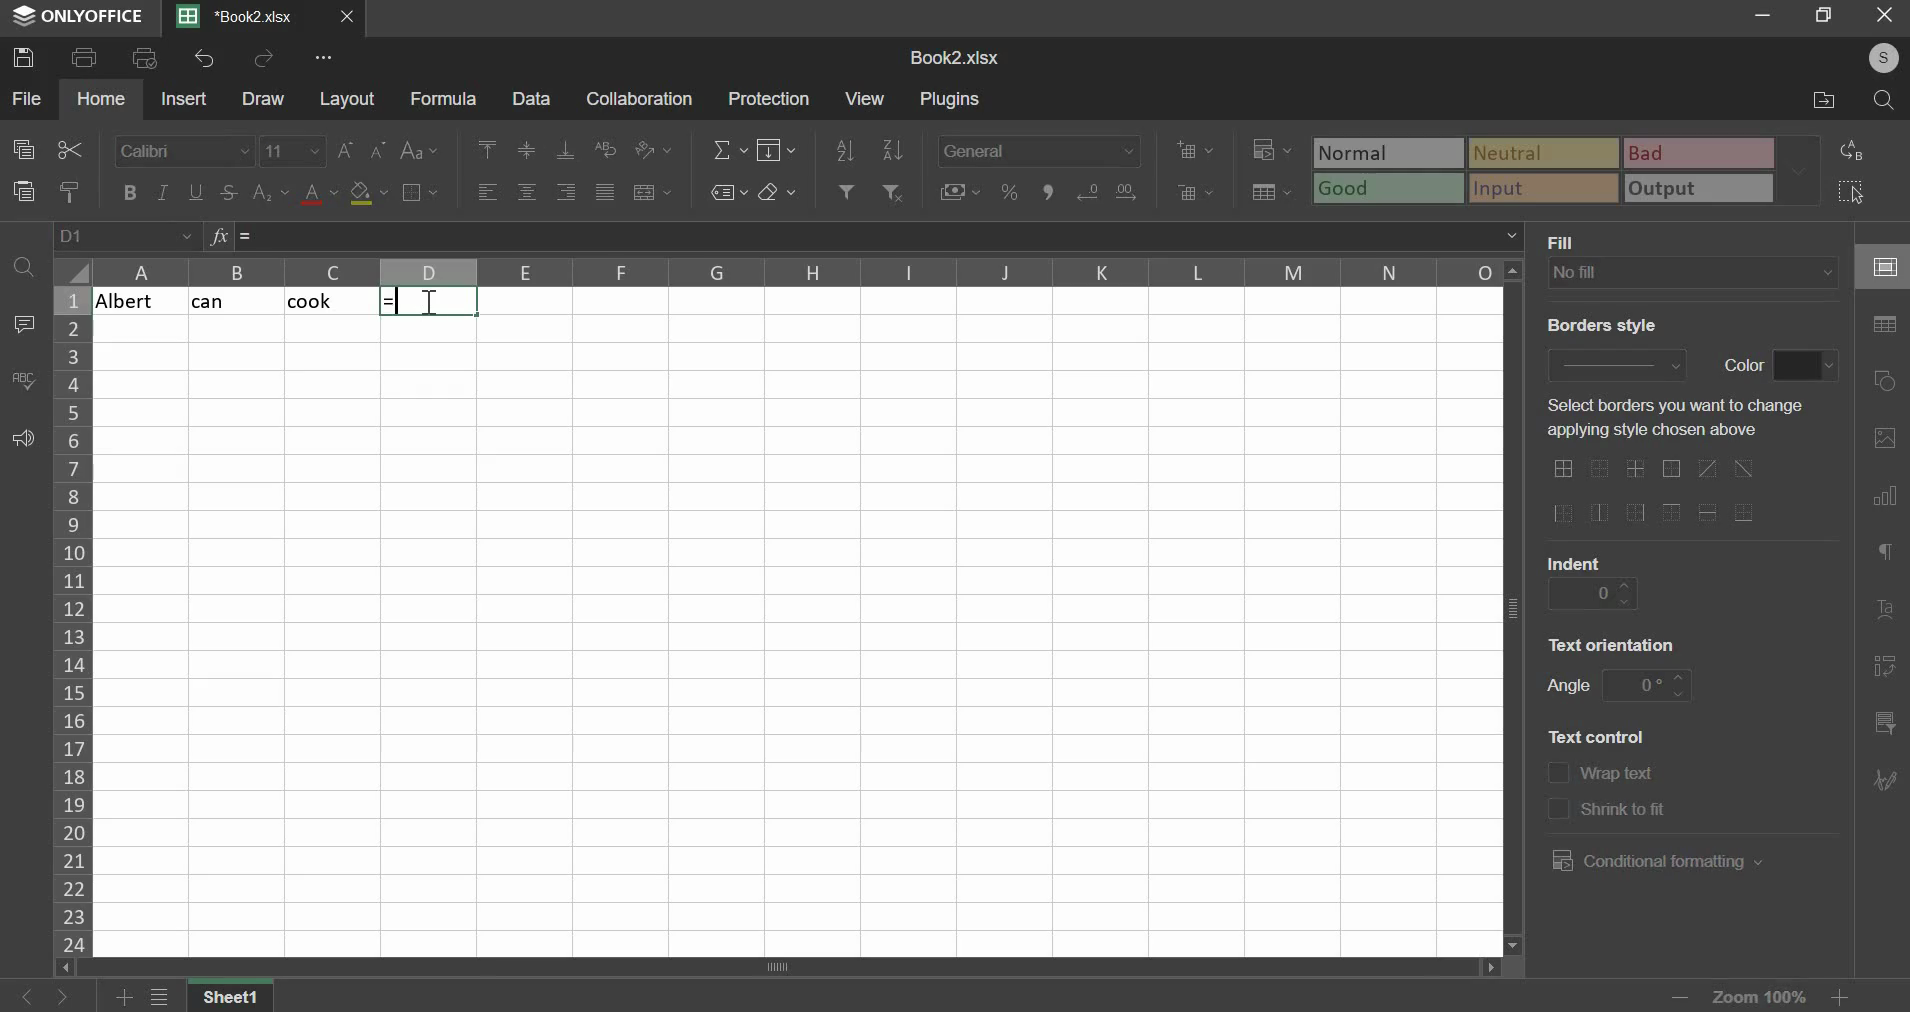 Image resolution: width=1910 pixels, height=1012 pixels. I want to click on copy style, so click(71, 191).